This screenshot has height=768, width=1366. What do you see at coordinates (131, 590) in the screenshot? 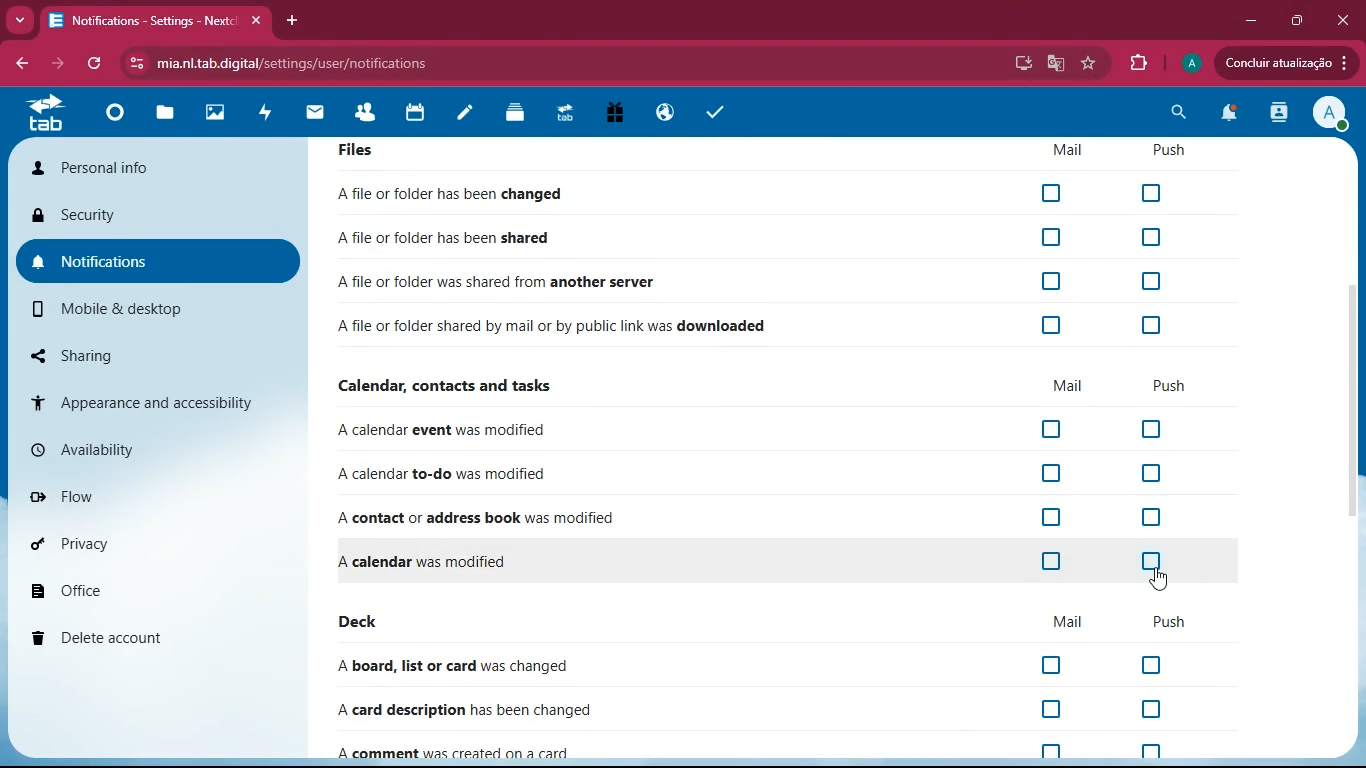
I see `office` at bounding box center [131, 590].